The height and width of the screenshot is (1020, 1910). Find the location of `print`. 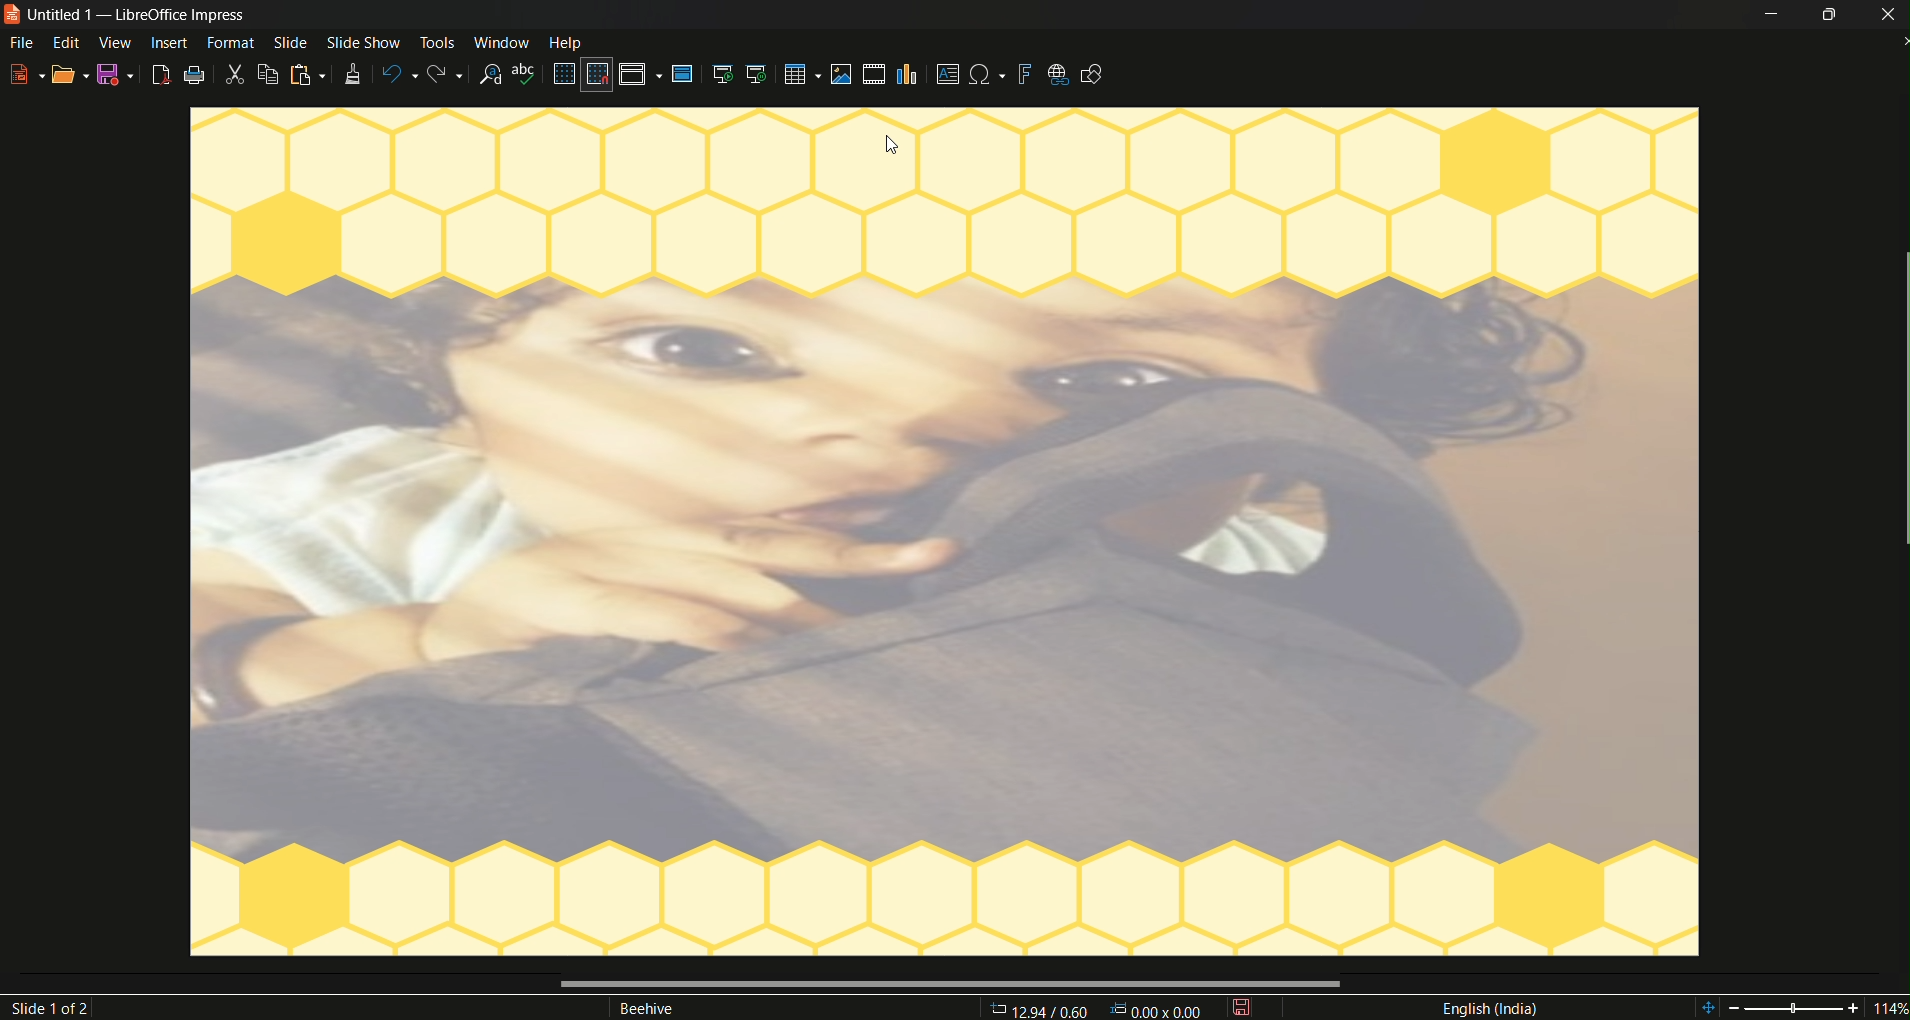

print is located at coordinates (196, 75).